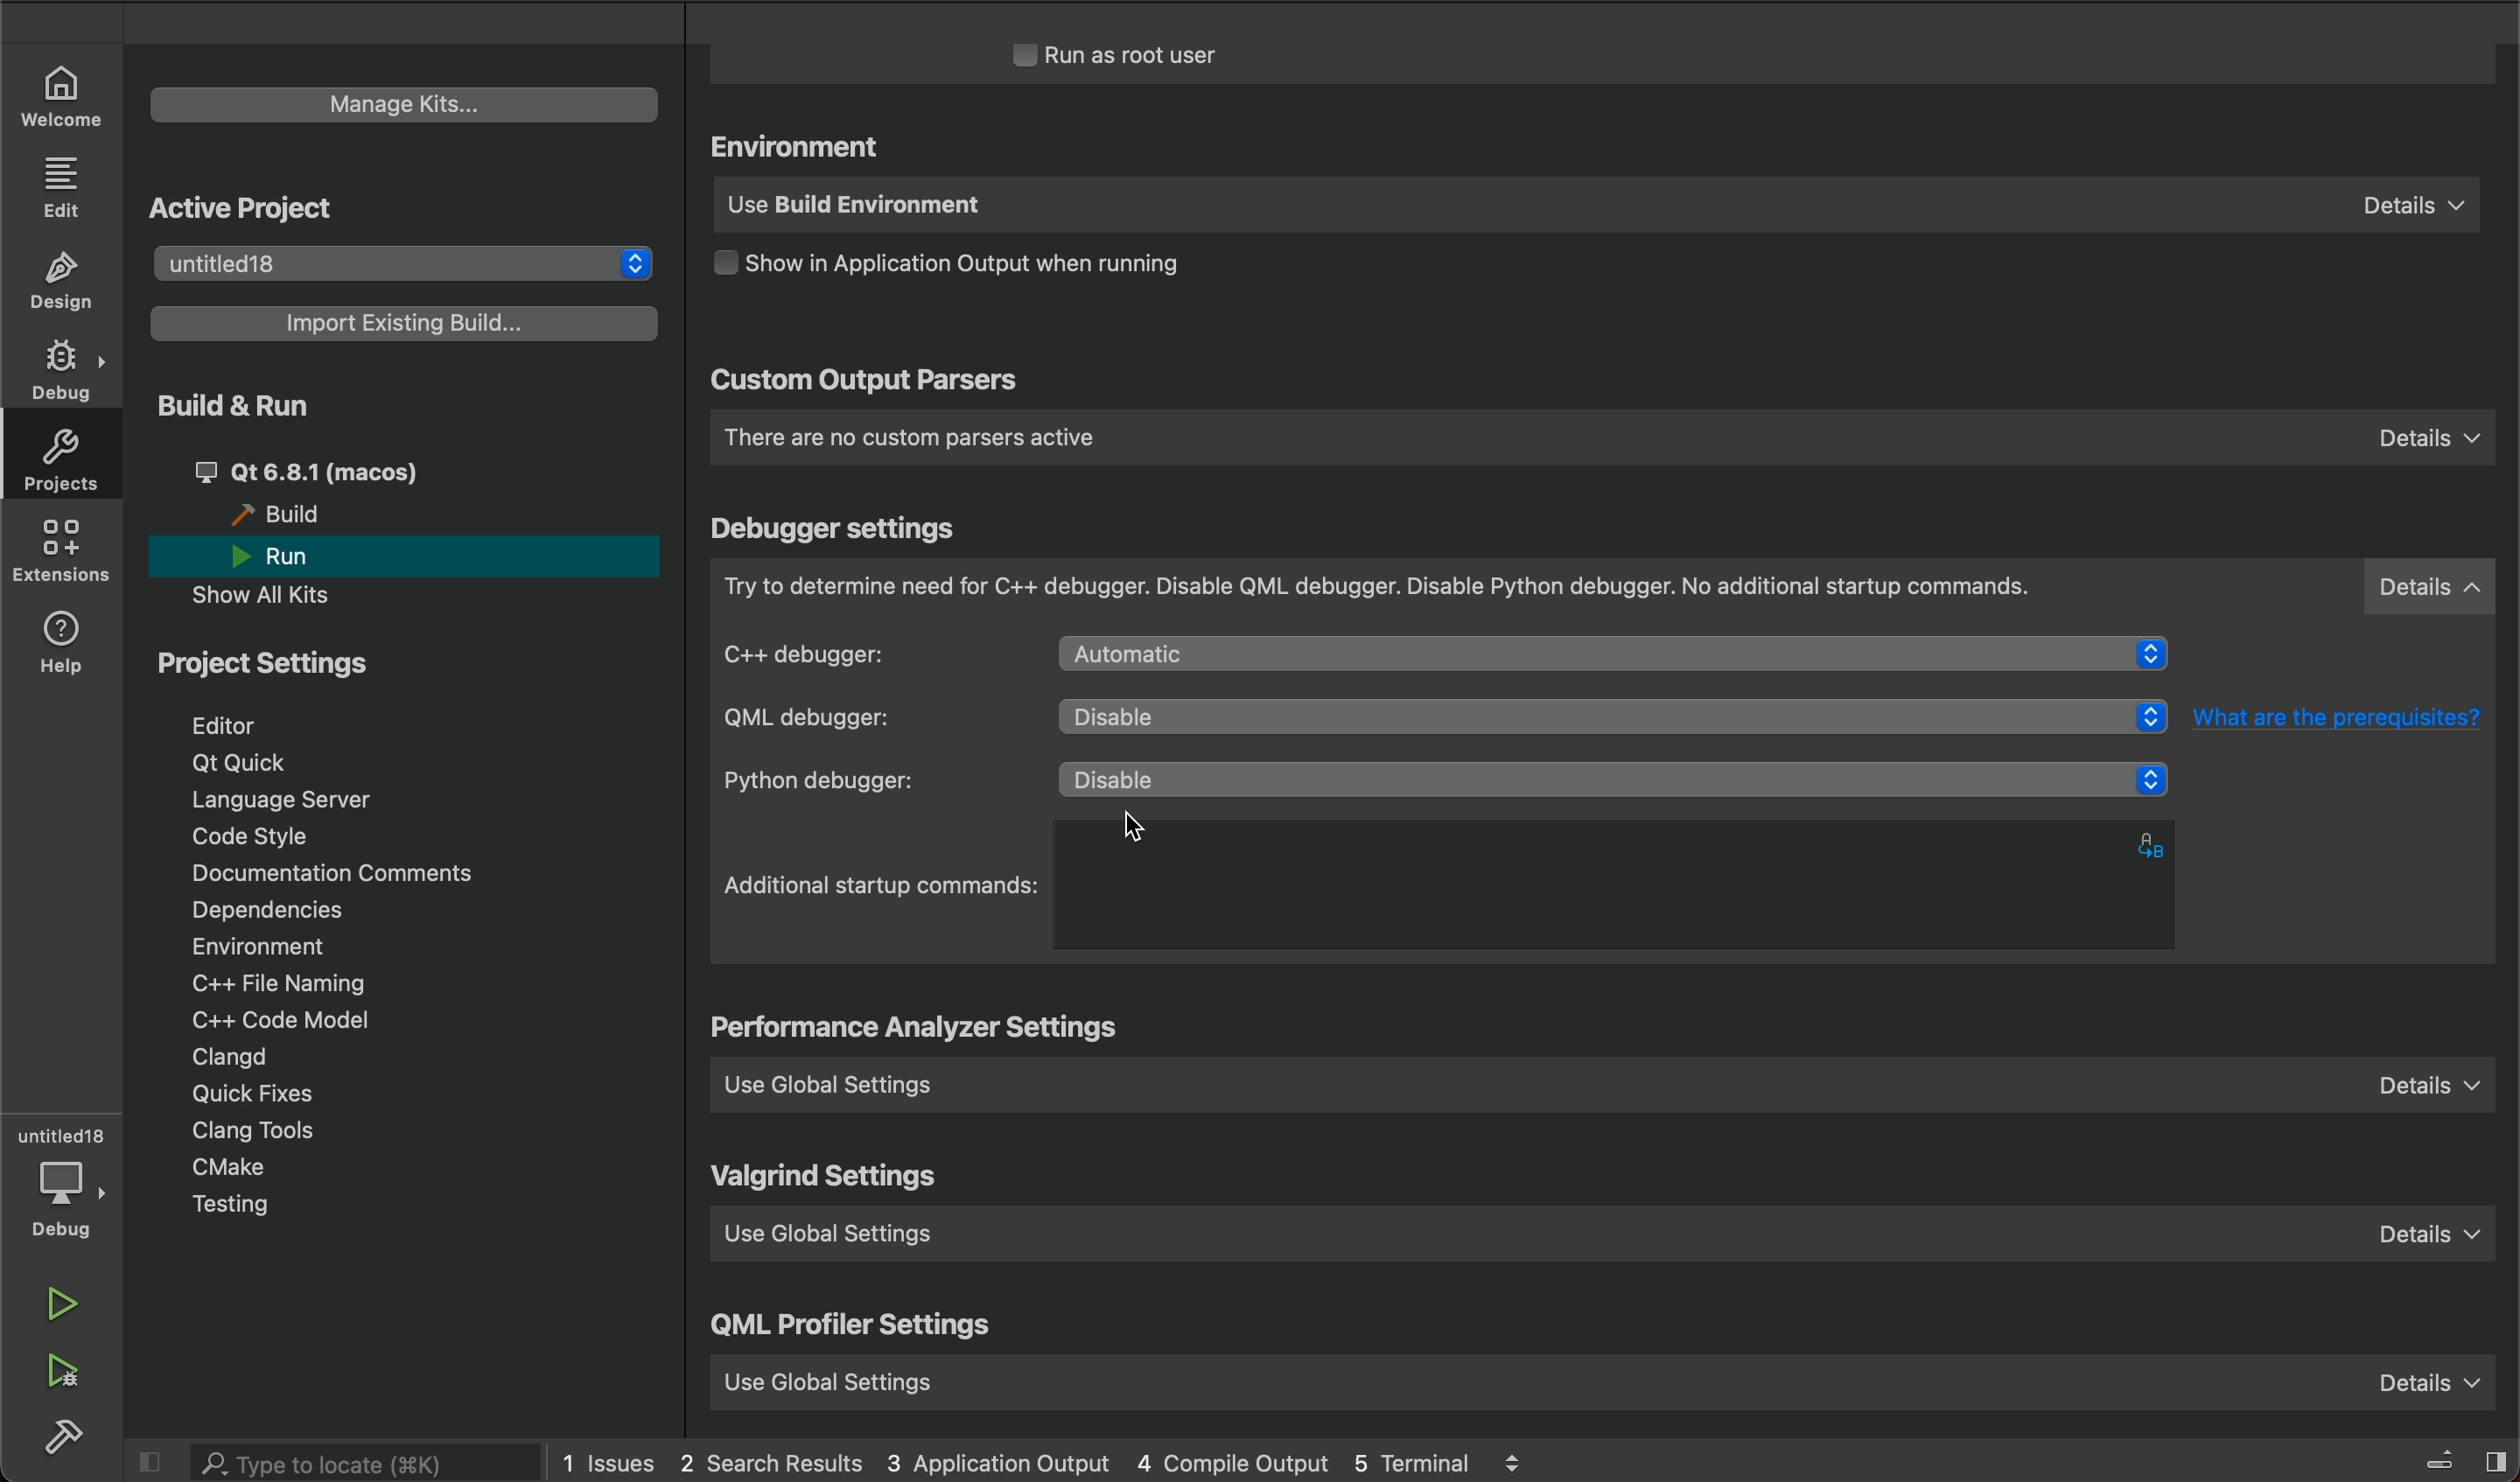 The width and height of the screenshot is (2520, 1482). Describe the element at coordinates (356, 875) in the screenshot. I see `Documentation ` at that location.